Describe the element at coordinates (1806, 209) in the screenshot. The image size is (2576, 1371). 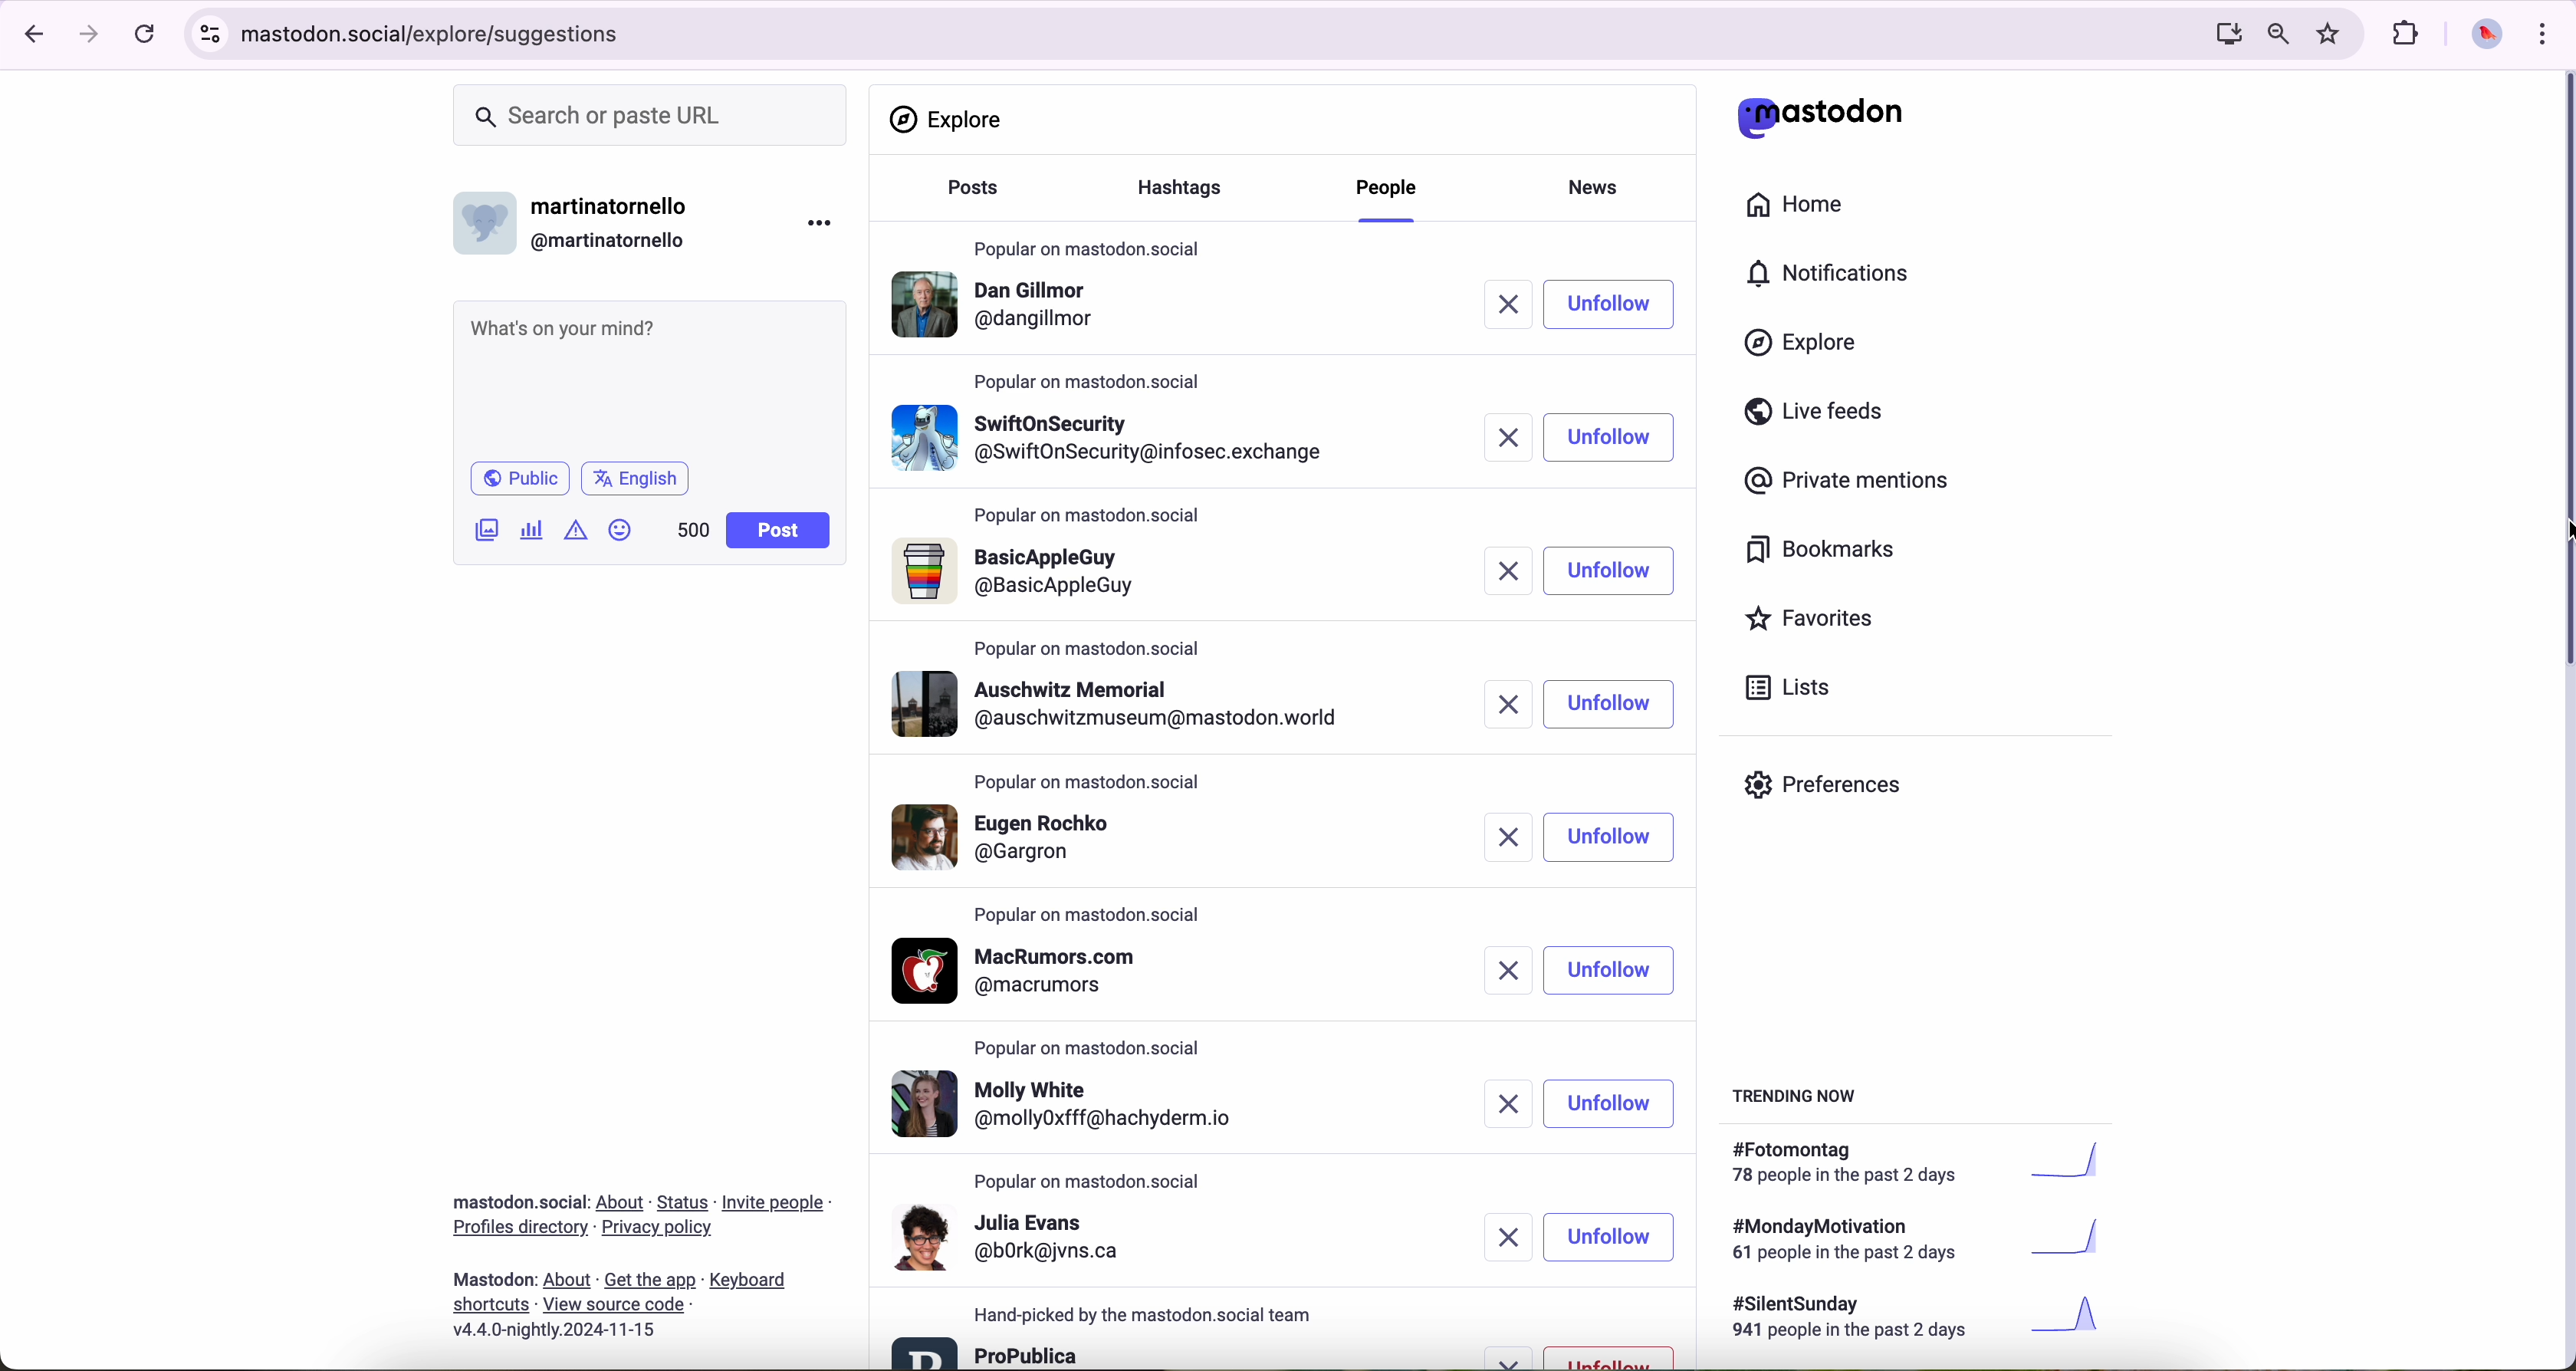
I see `home` at that location.